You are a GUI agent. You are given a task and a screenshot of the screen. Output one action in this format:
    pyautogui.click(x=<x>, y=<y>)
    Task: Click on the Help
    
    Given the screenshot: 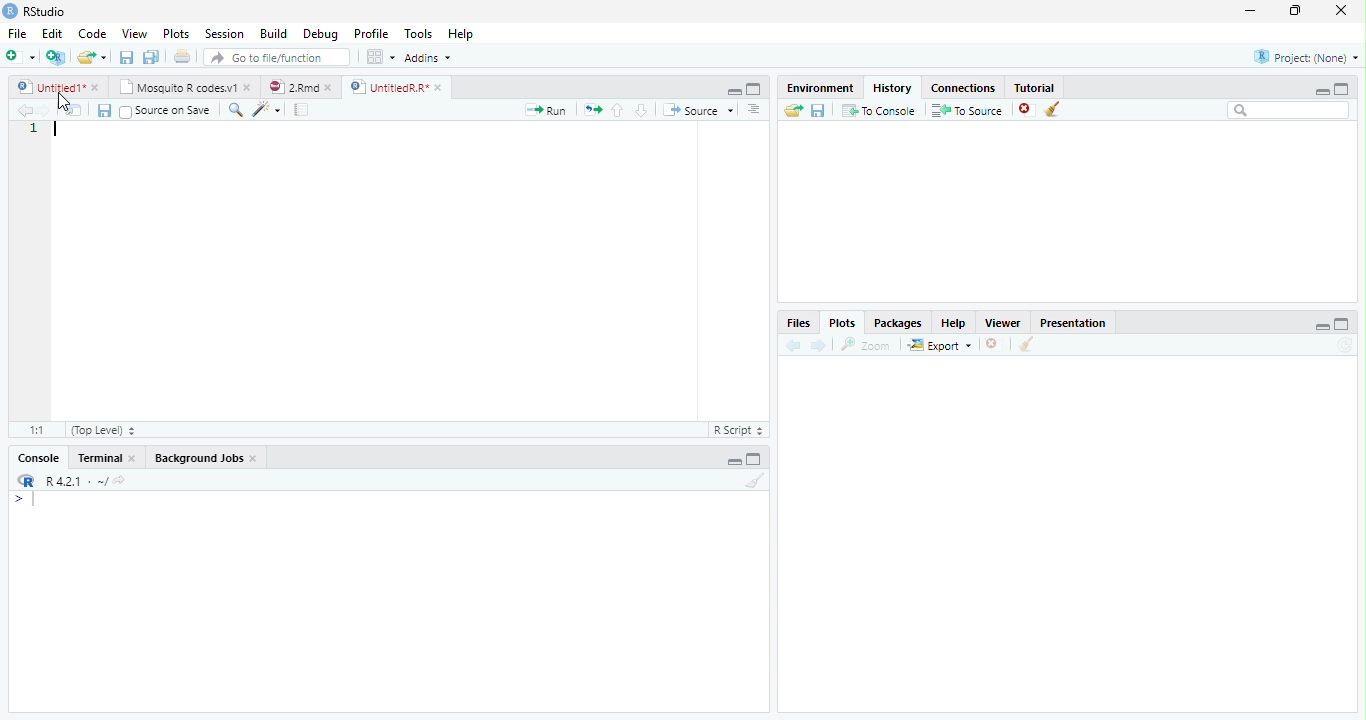 What is the action you would take?
    pyautogui.click(x=954, y=322)
    